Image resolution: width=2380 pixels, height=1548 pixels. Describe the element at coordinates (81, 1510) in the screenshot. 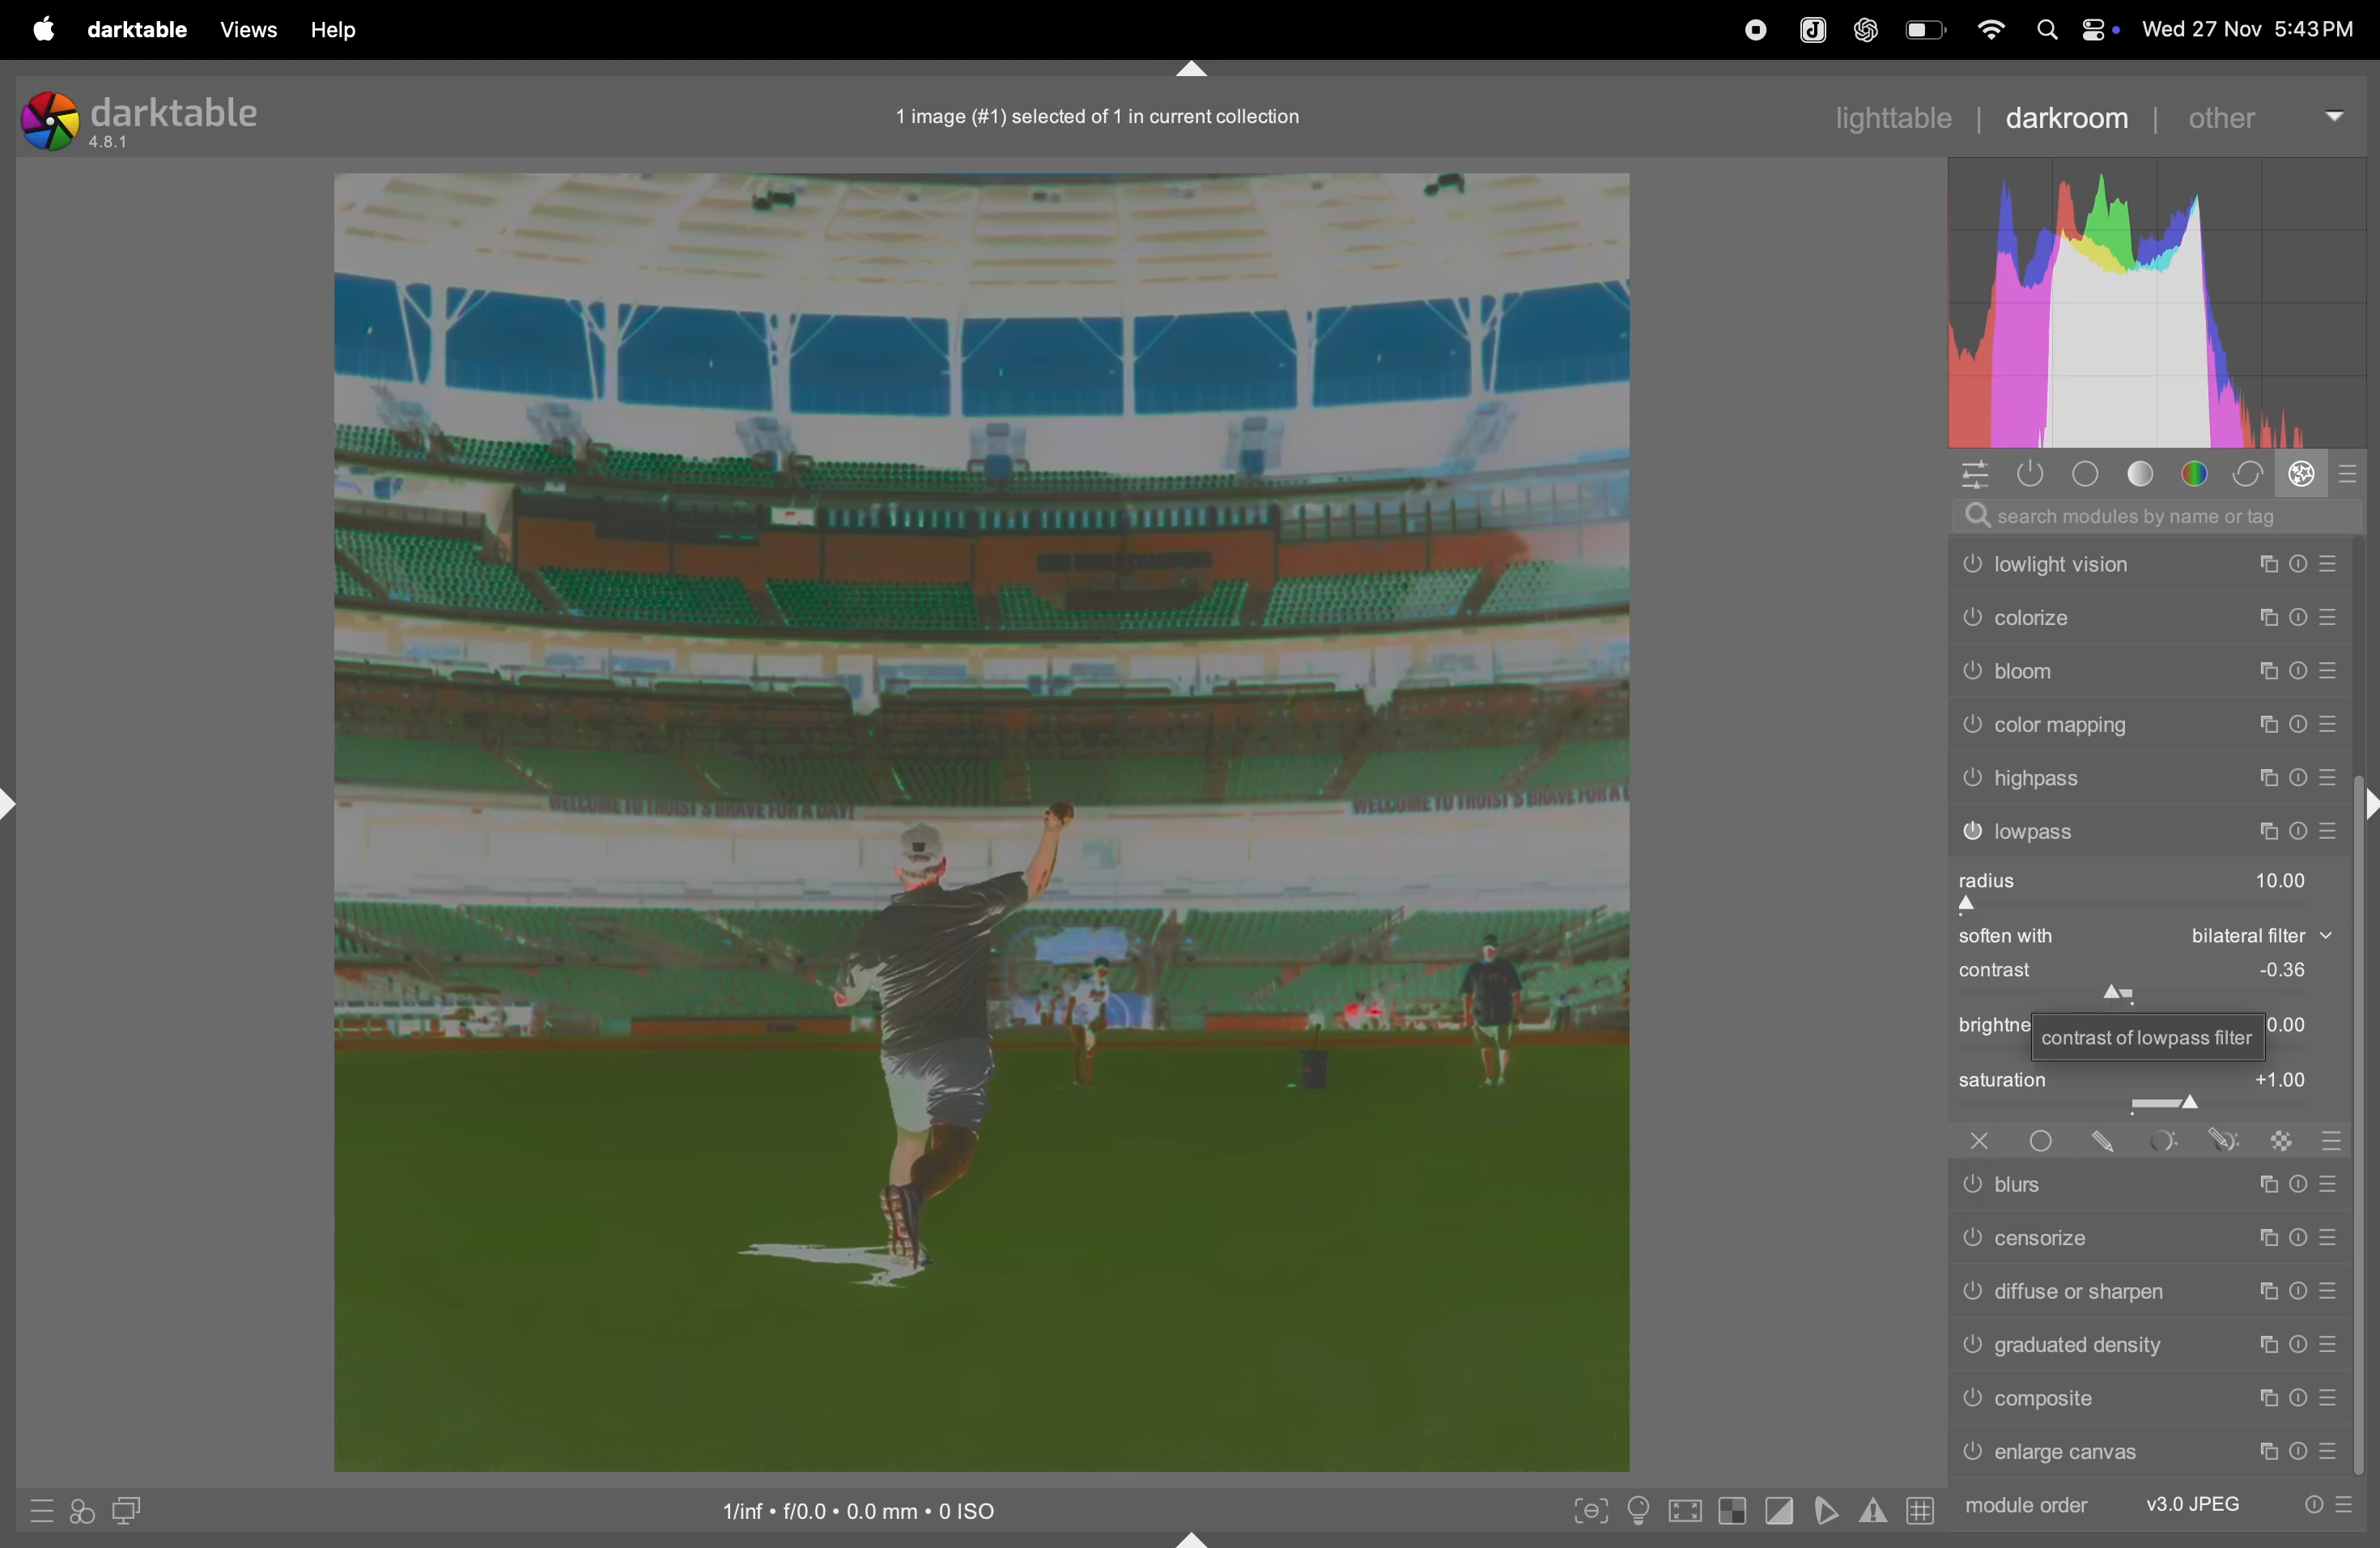

I see `quick acess for applying styles` at that location.